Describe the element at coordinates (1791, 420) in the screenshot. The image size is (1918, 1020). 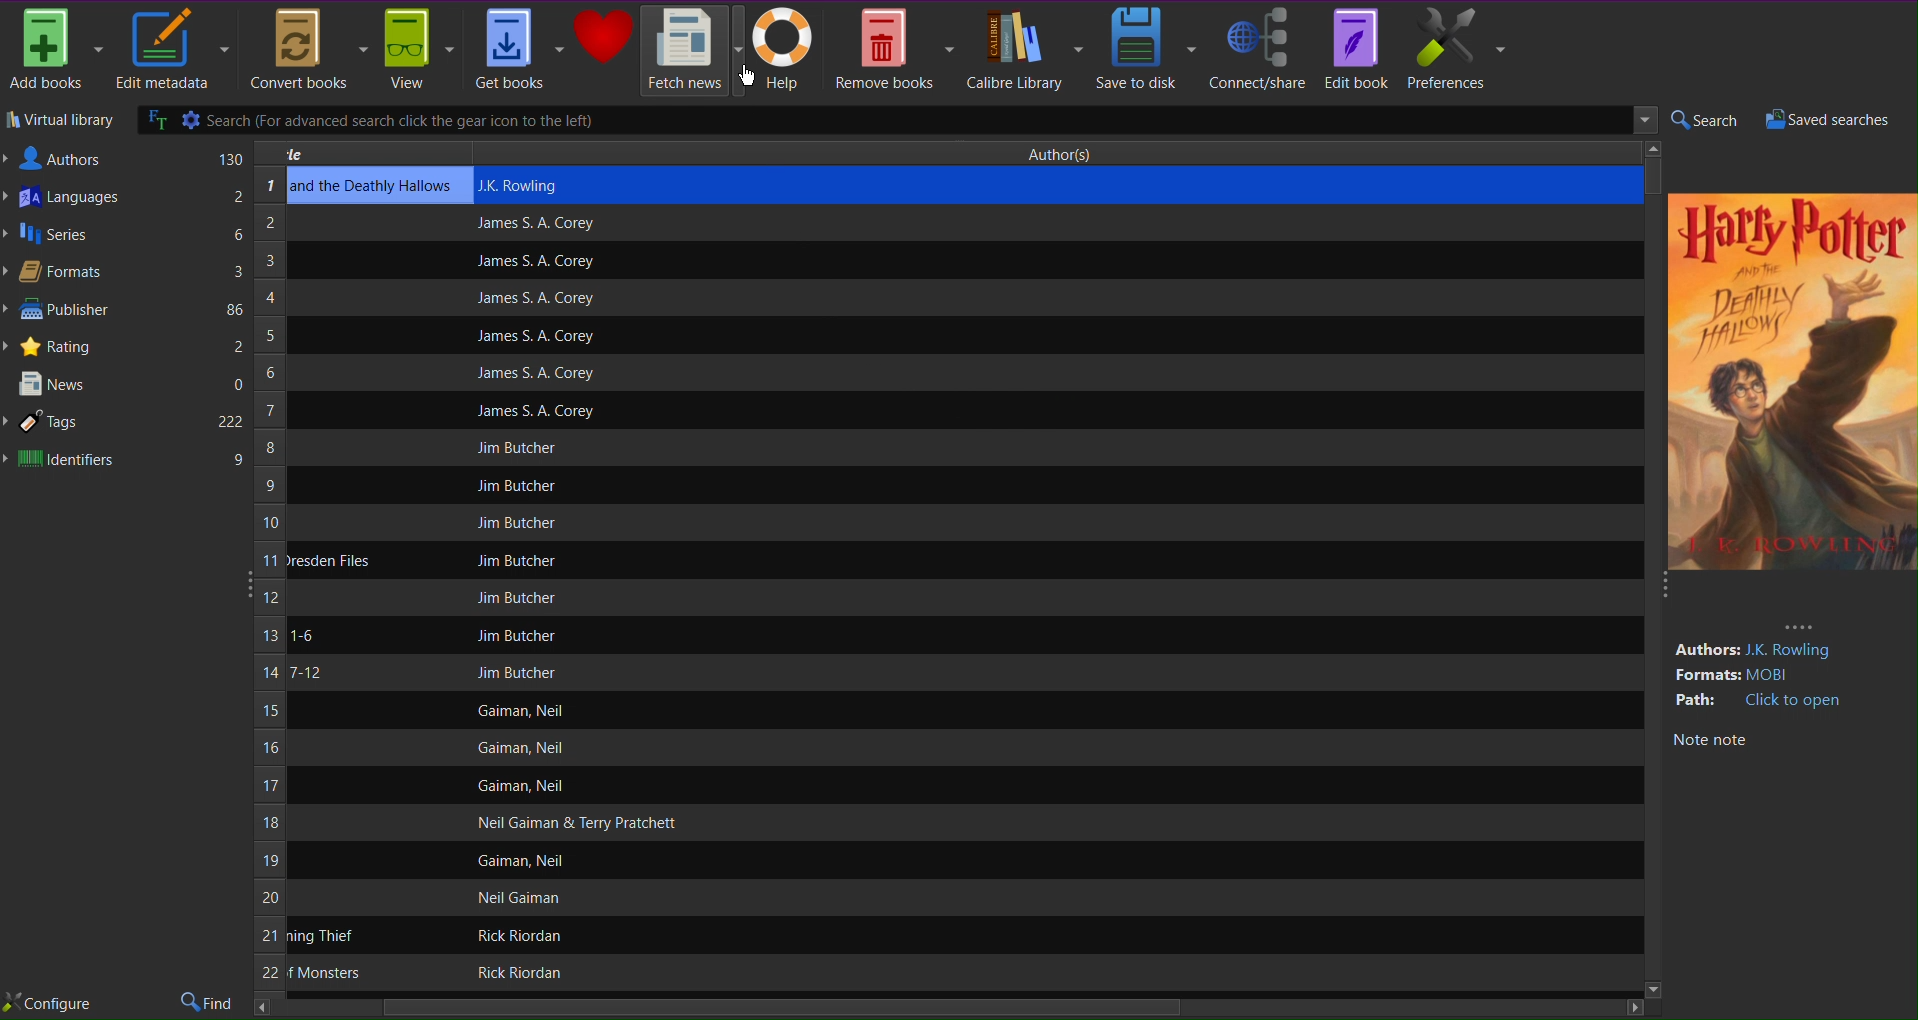
I see `Cover Preview` at that location.